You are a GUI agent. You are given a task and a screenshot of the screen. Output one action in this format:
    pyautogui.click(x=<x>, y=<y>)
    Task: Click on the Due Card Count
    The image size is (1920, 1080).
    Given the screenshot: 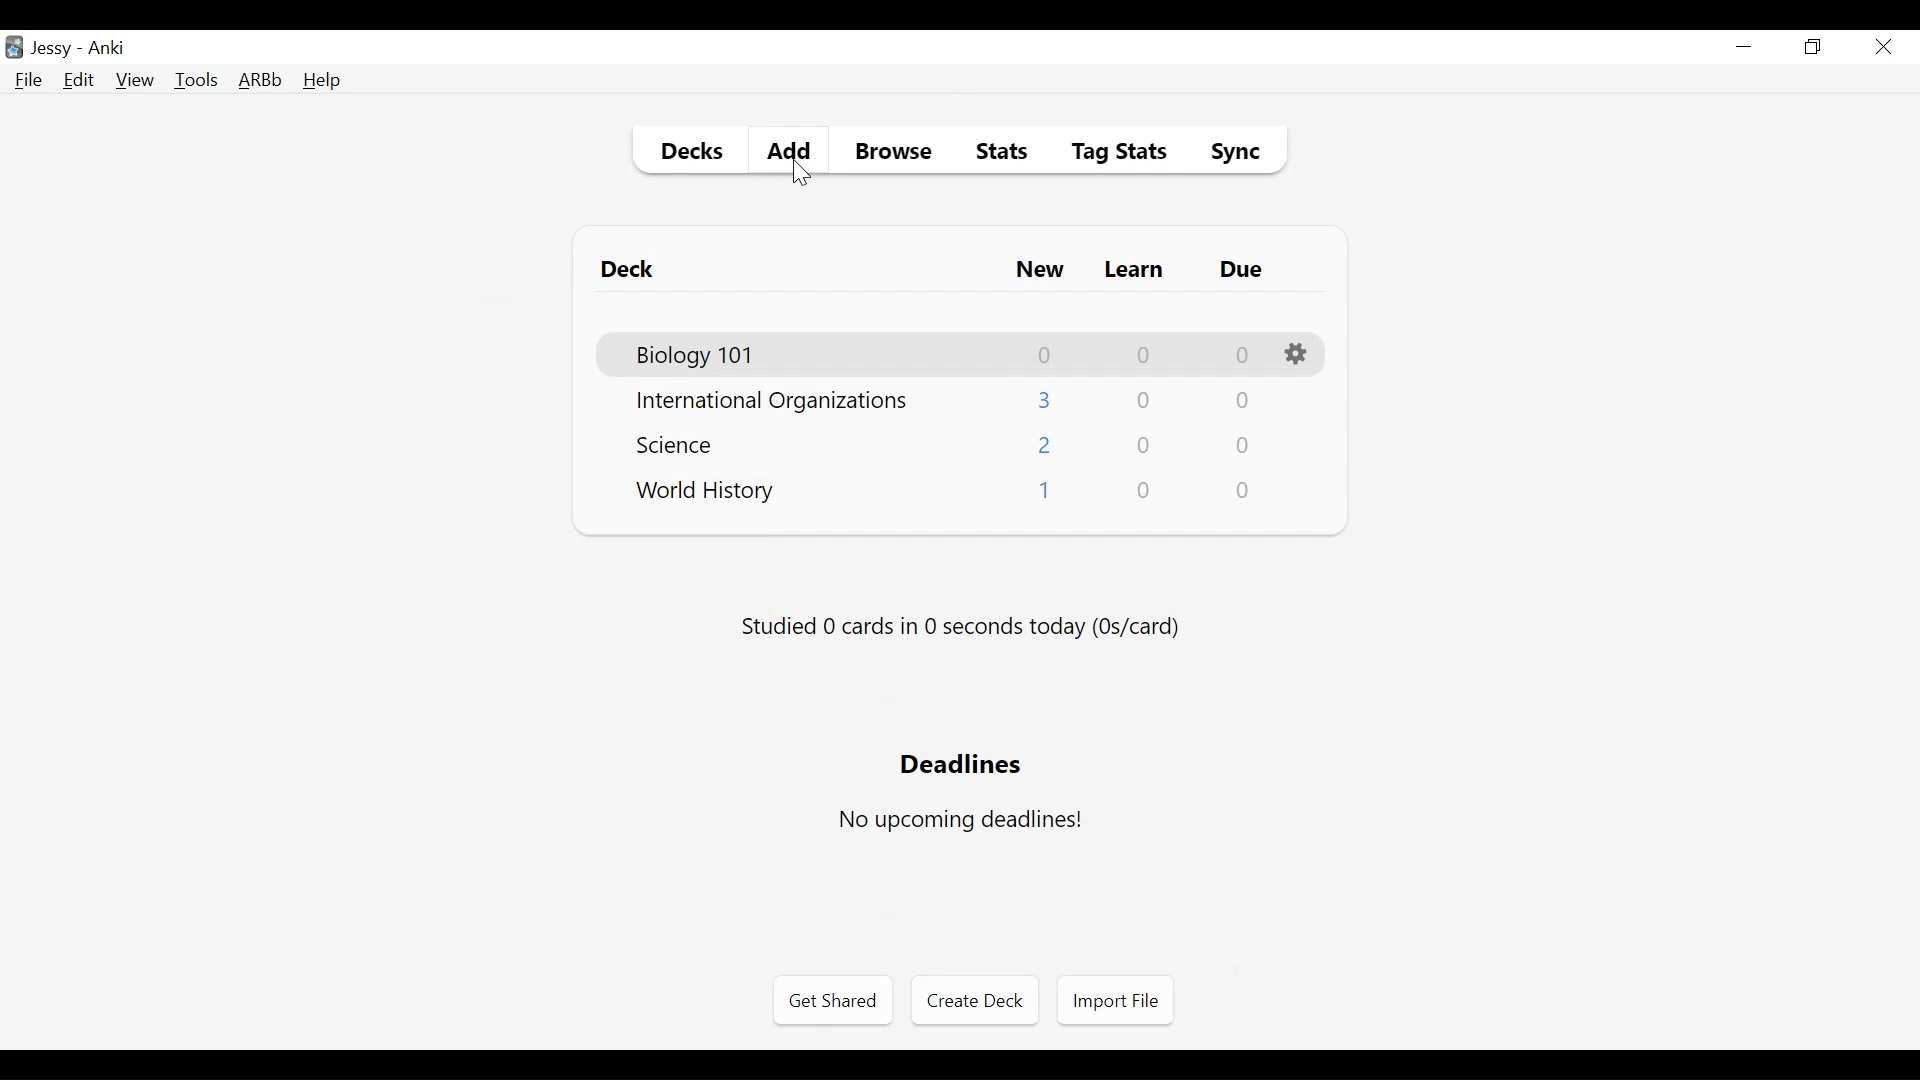 What is the action you would take?
    pyautogui.click(x=1241, y=403)
    